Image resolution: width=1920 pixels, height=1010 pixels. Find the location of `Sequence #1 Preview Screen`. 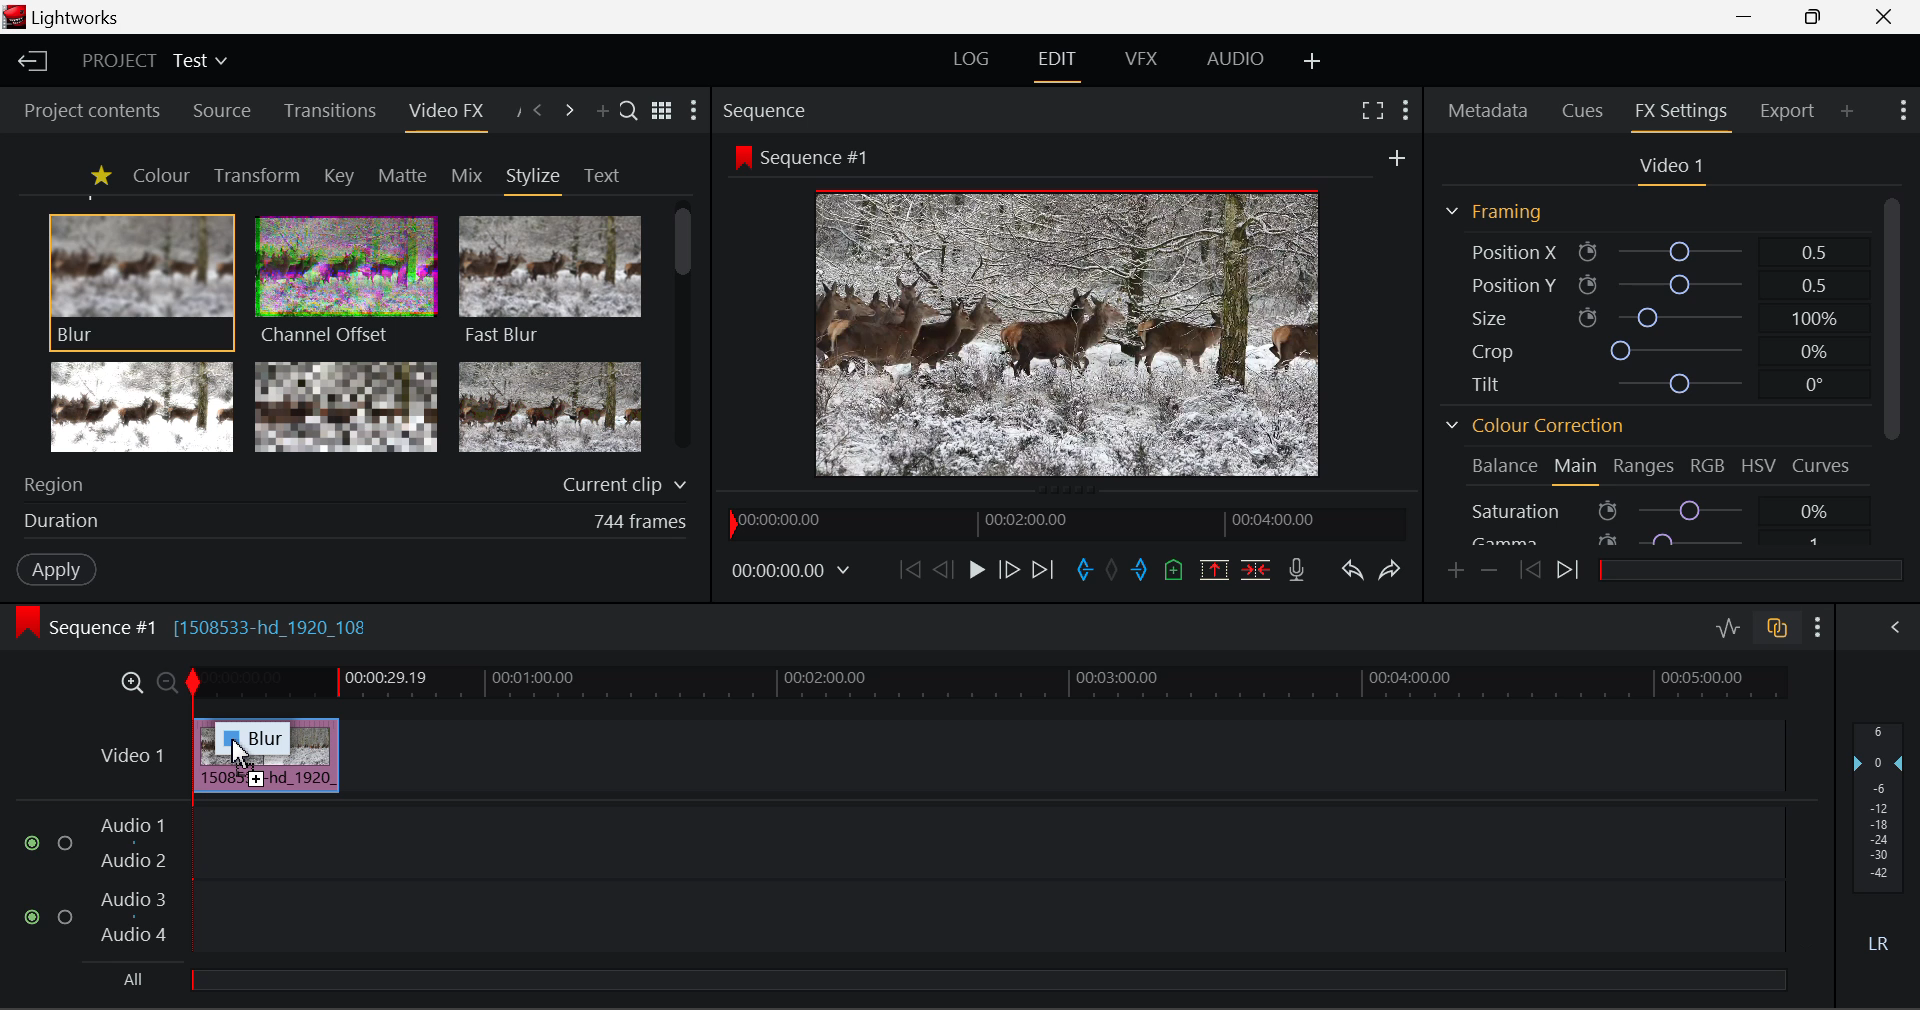

Sequence #1 Preview Screen is located at coordinates (1070, 310).